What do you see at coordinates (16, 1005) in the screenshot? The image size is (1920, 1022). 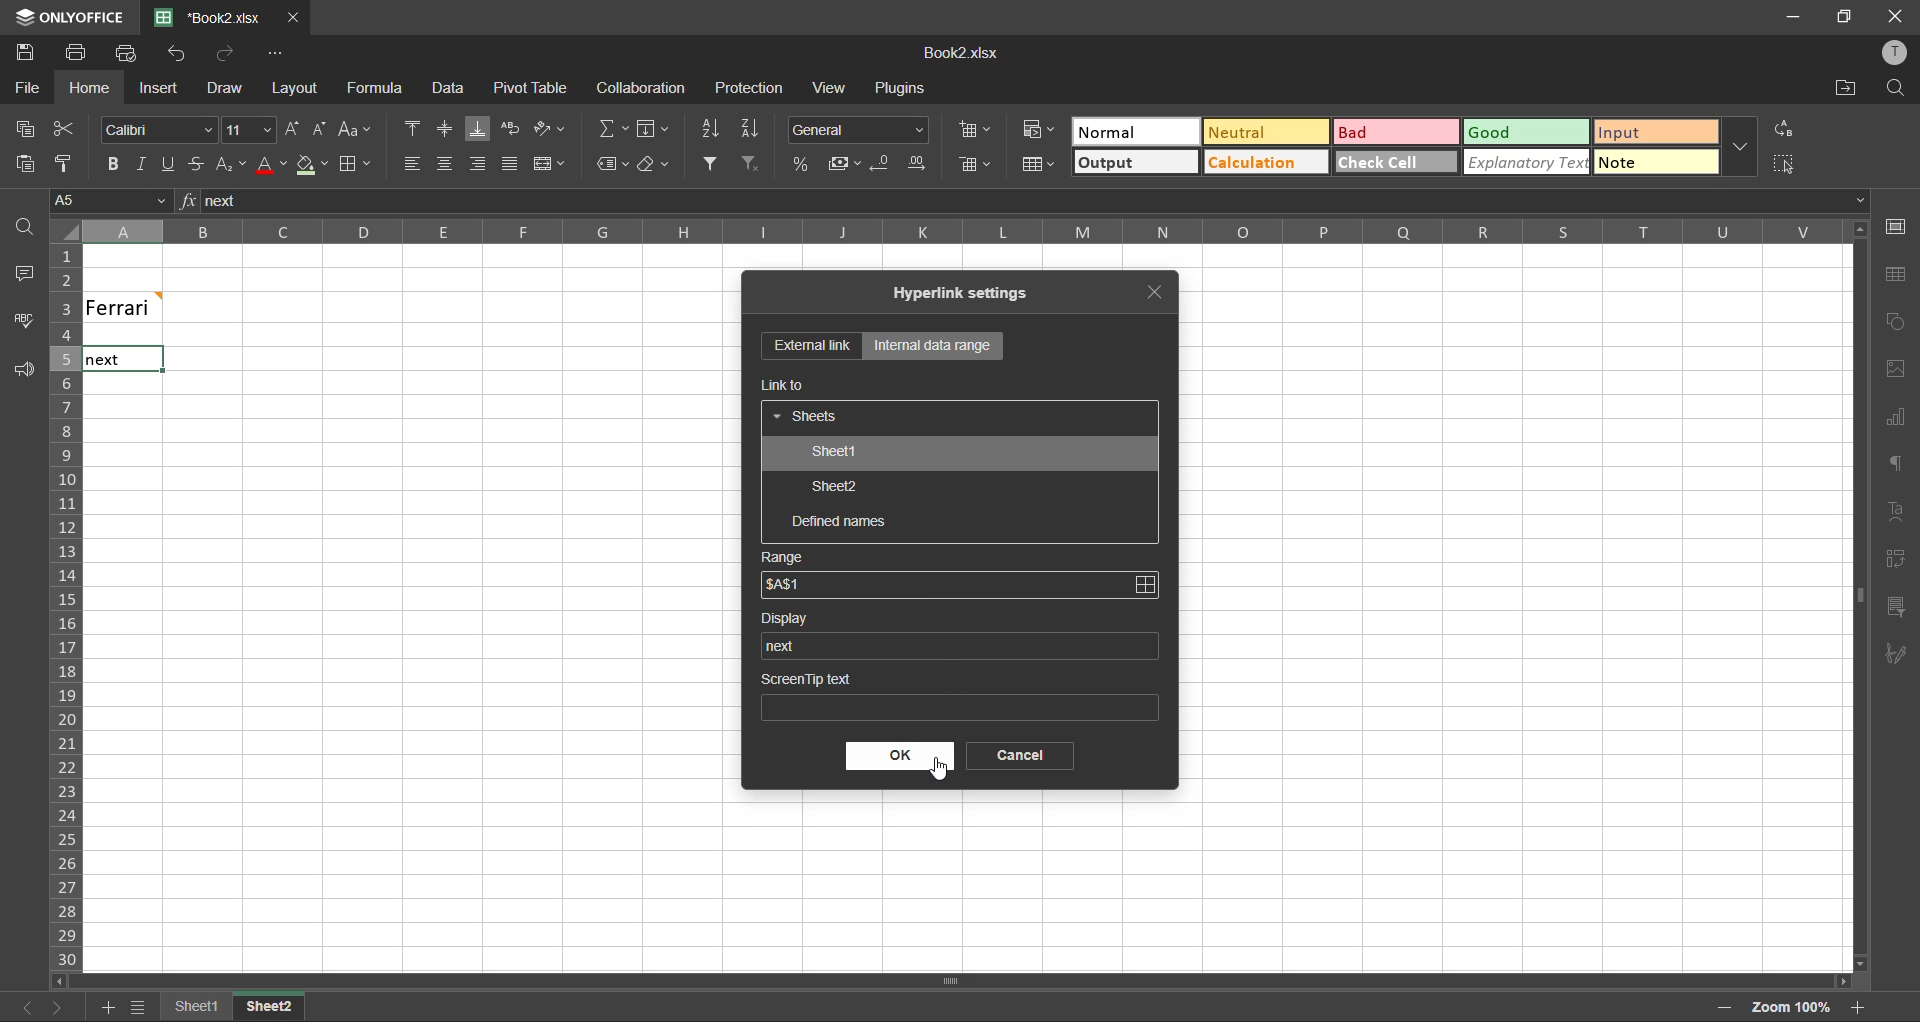 I see `previous` at bounding box center [16, 1005].